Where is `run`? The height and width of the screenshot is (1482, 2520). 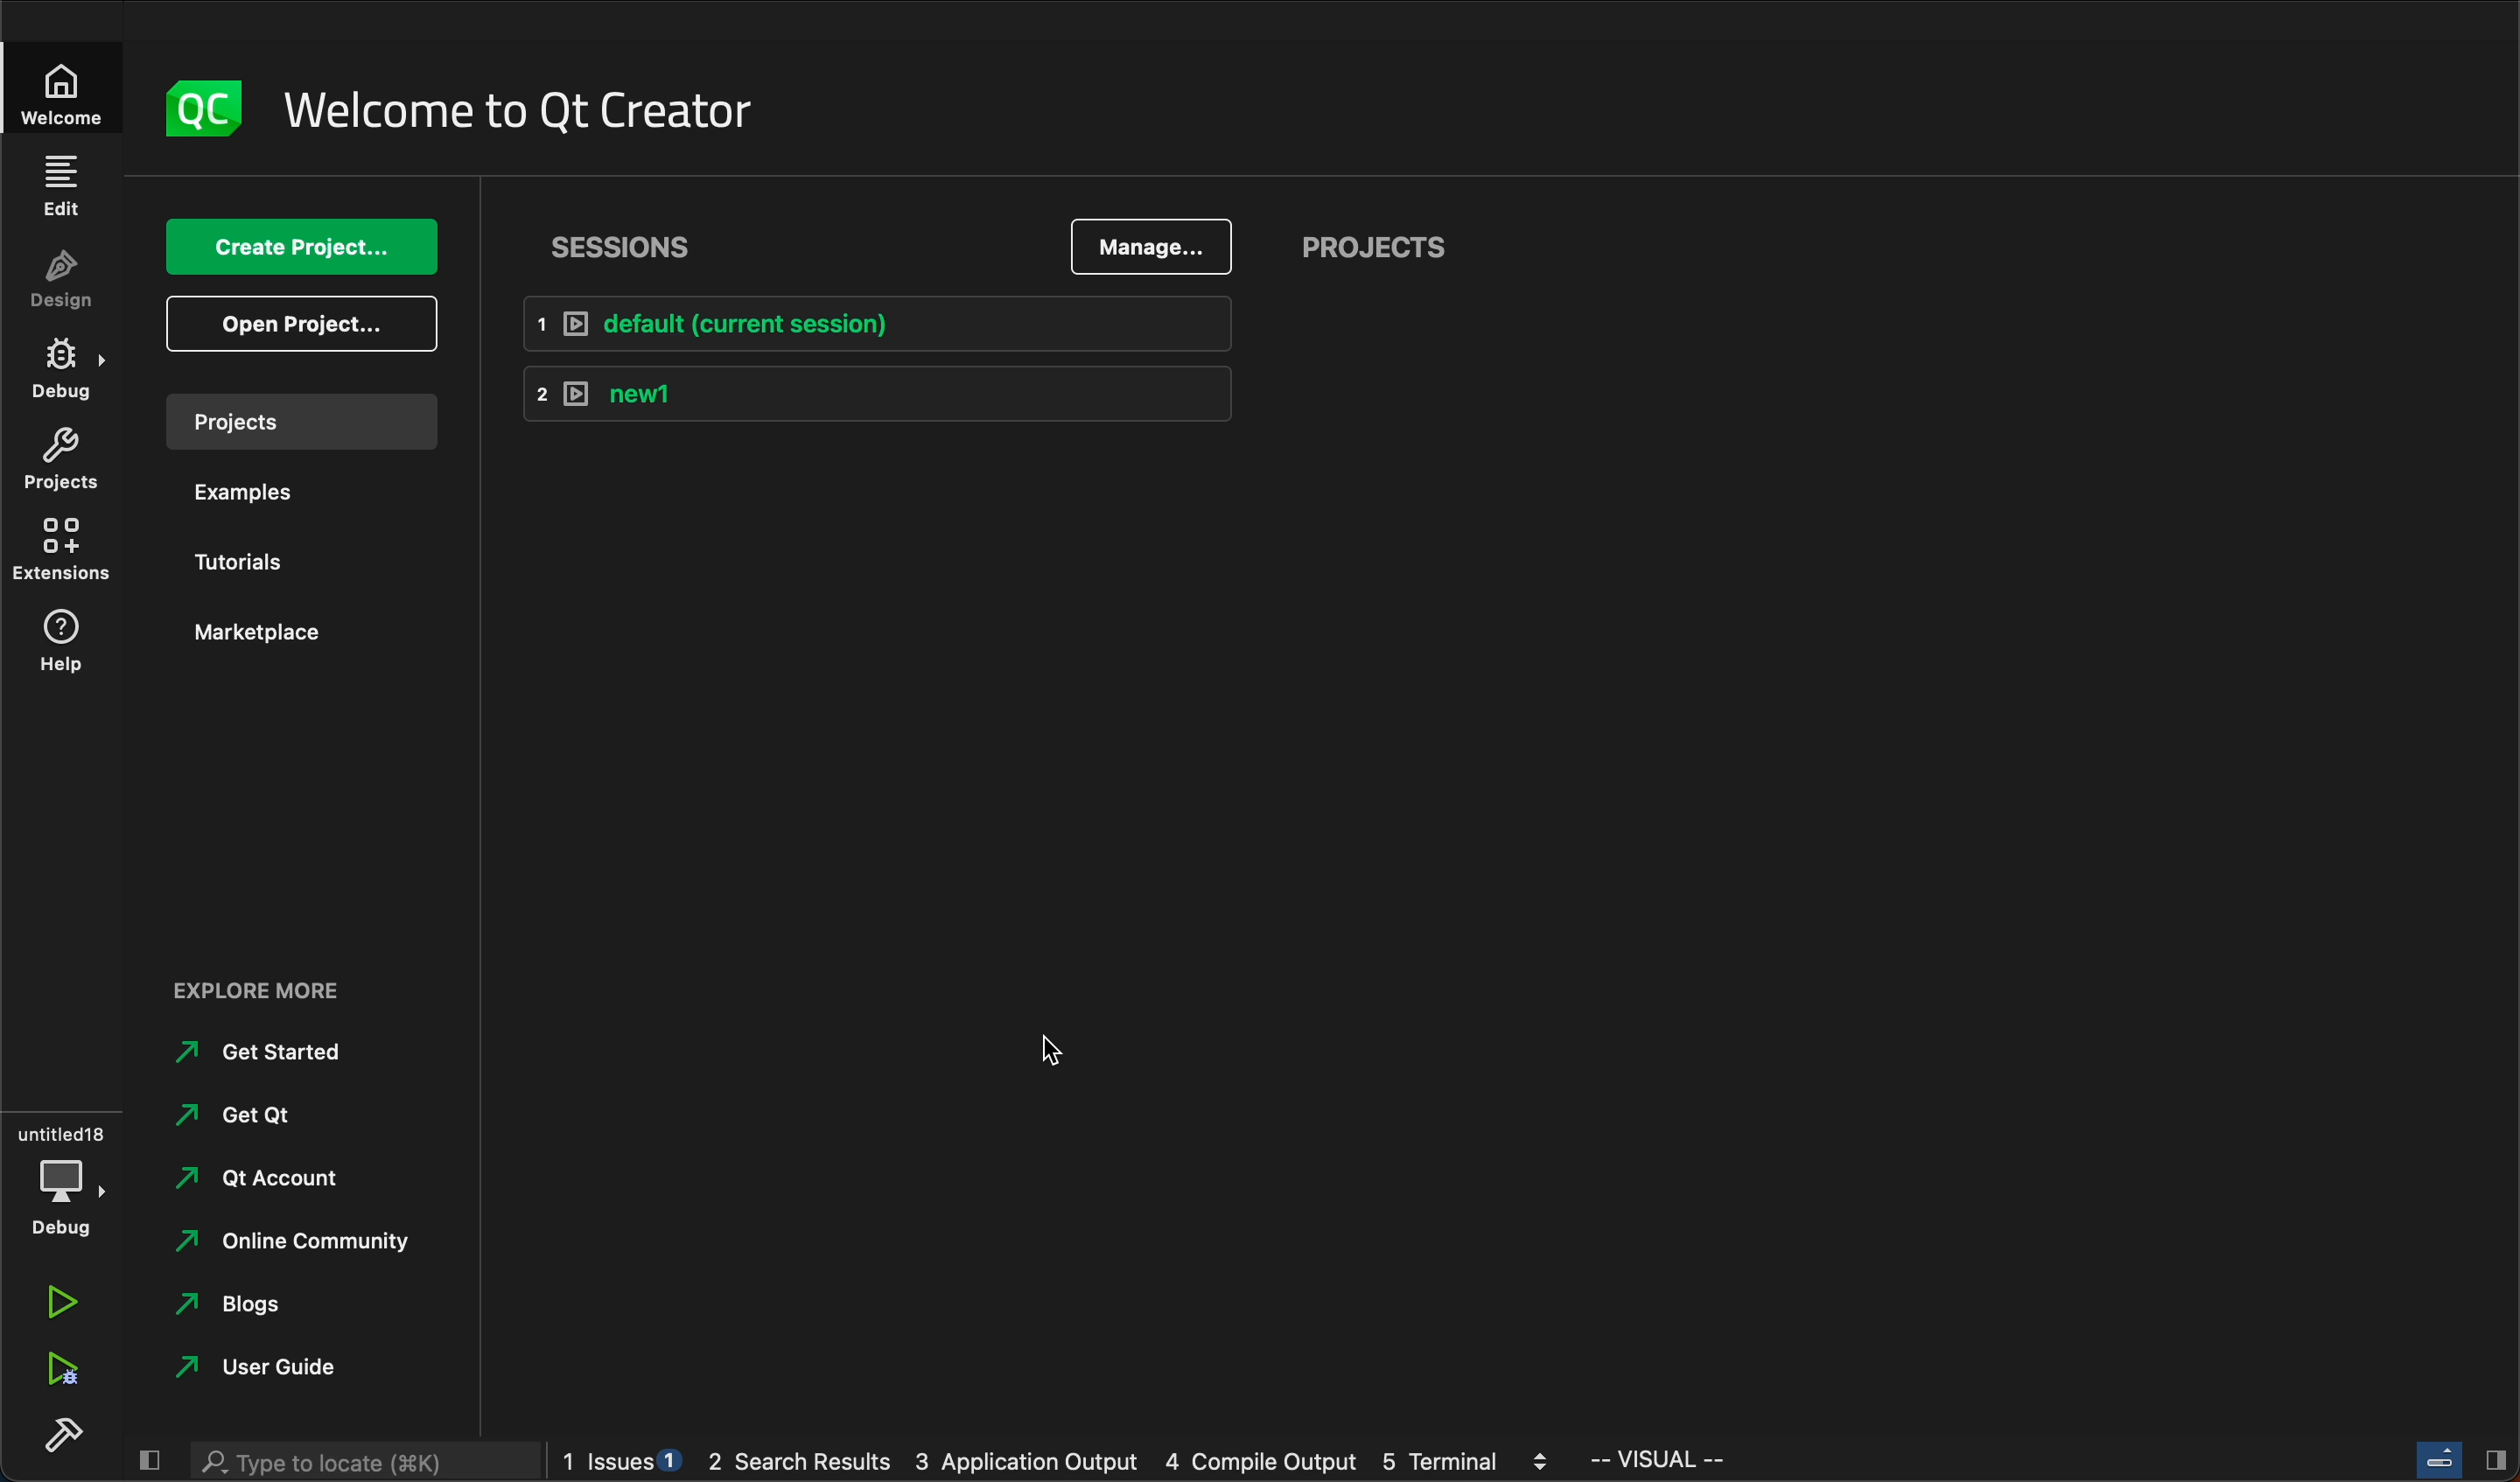
run is located at coordinates (60, 1305).